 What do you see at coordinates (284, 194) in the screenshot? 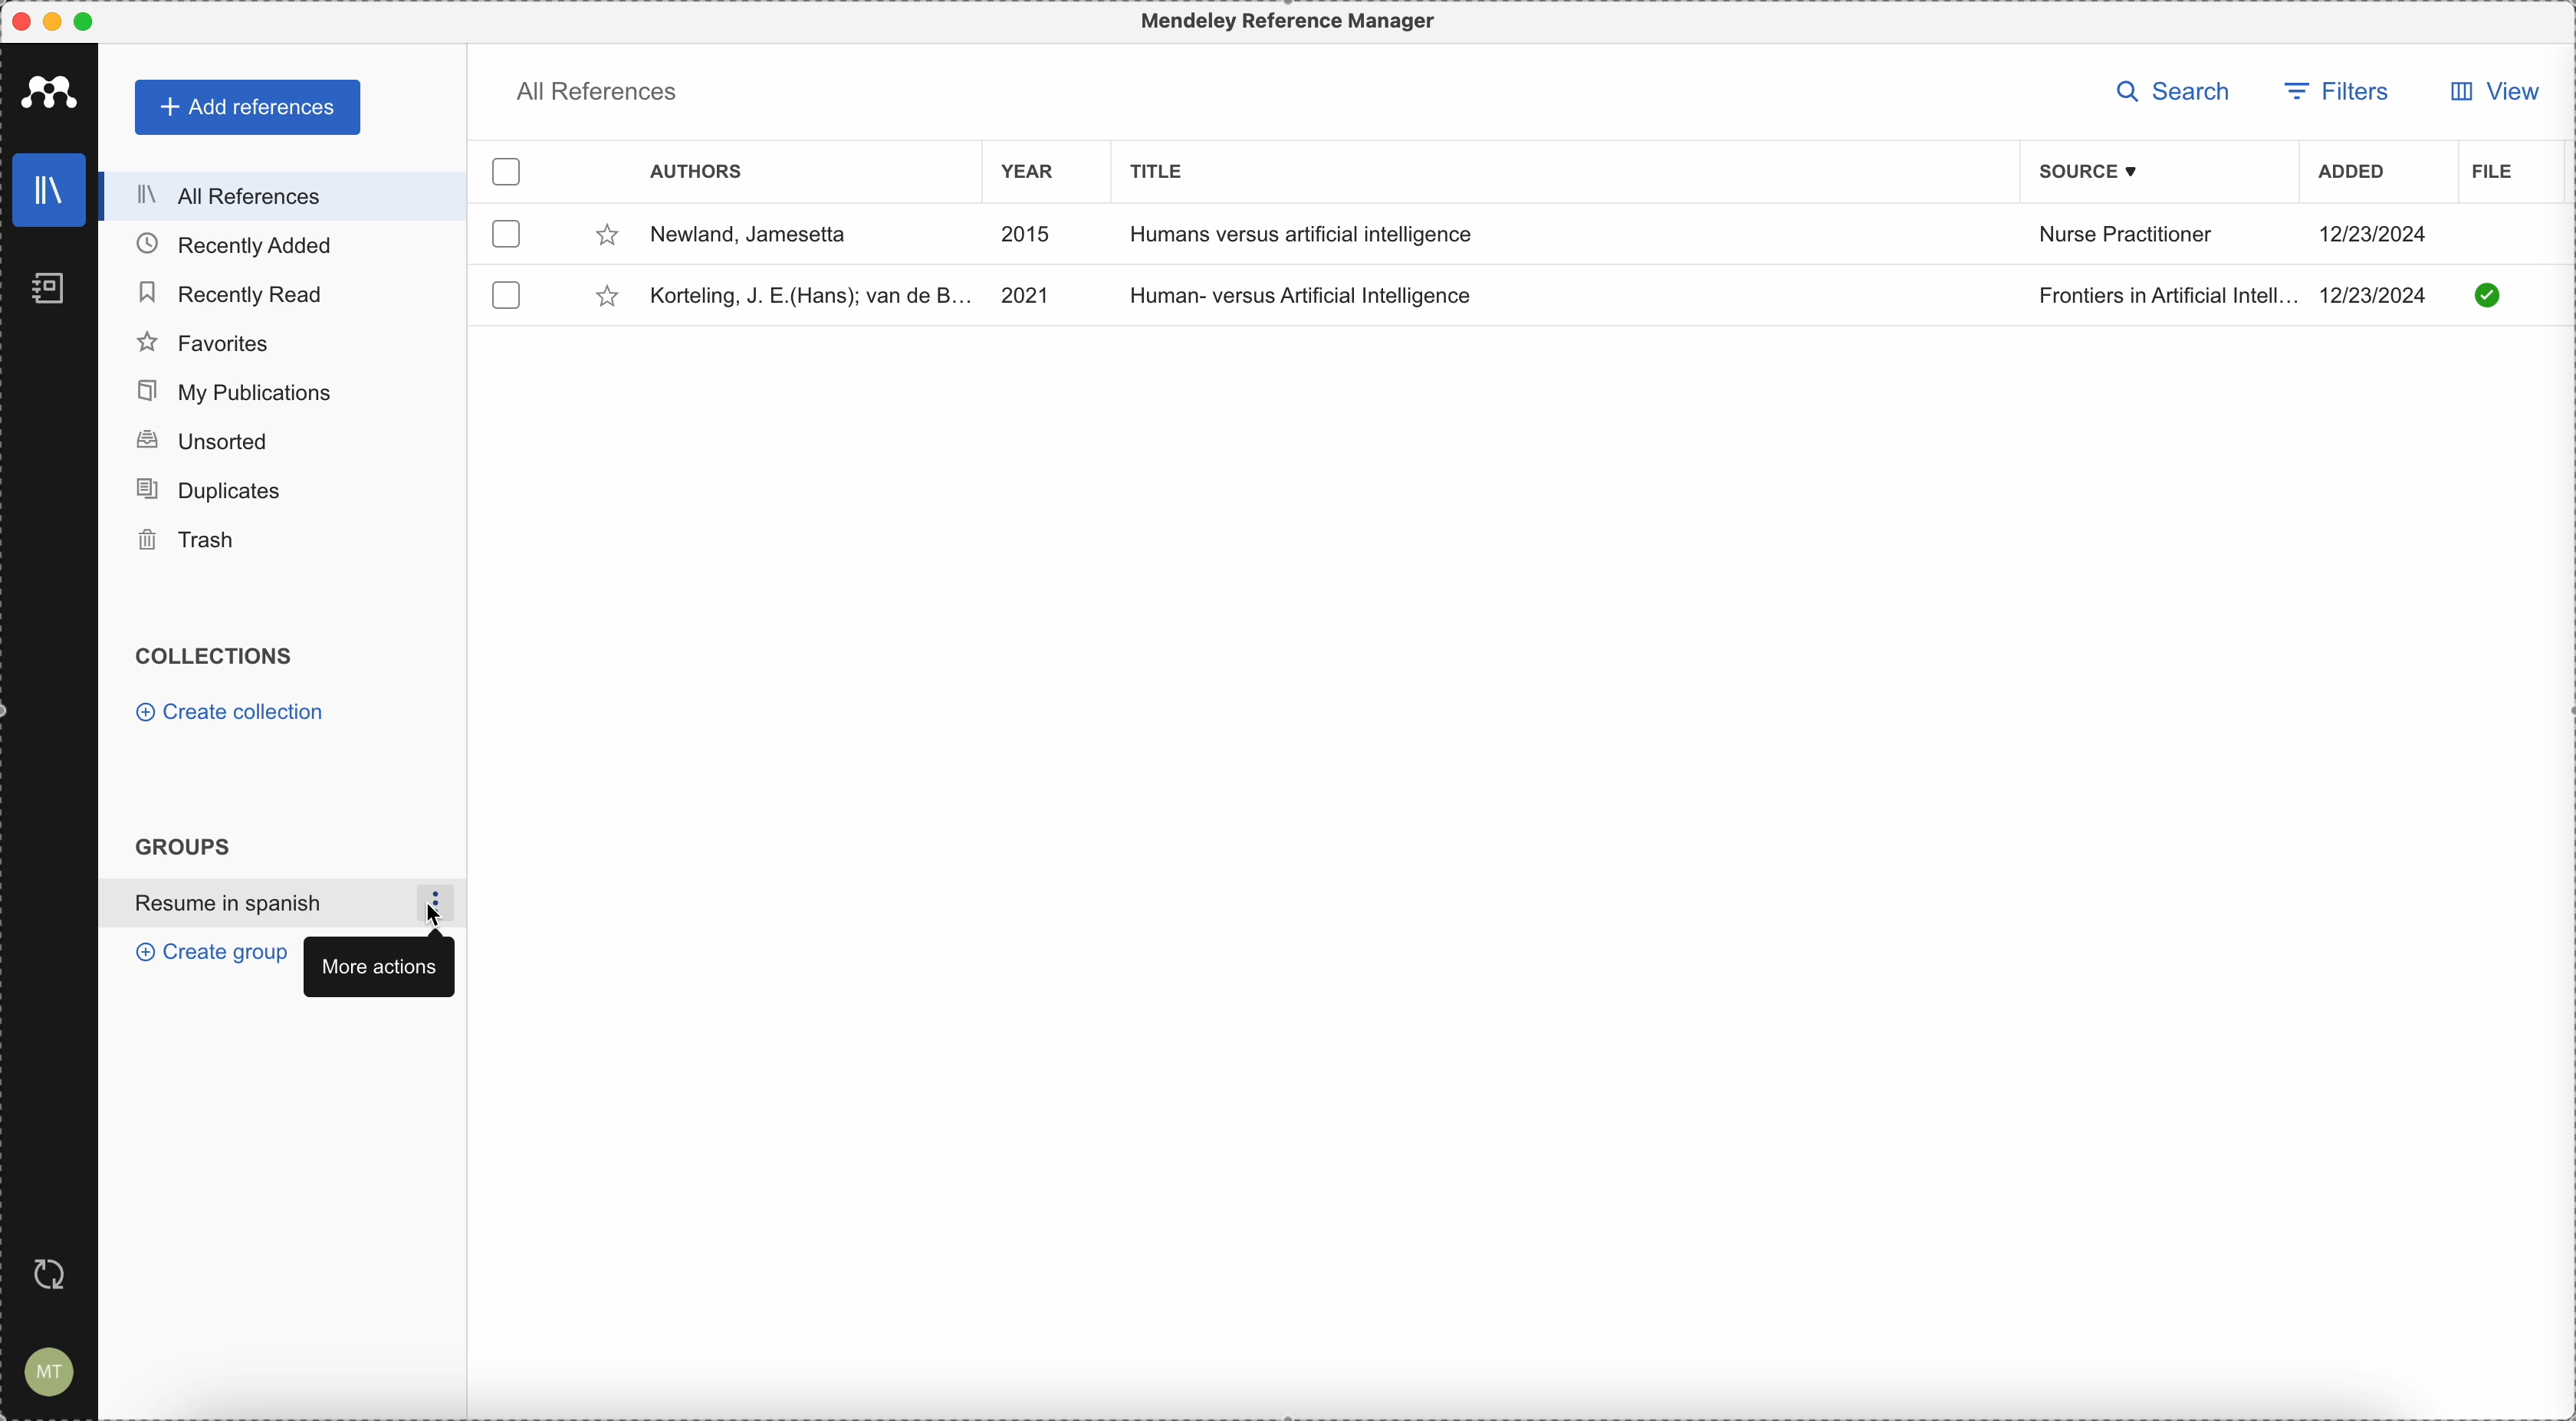
I see `all references` at bounding box center [284, 194].